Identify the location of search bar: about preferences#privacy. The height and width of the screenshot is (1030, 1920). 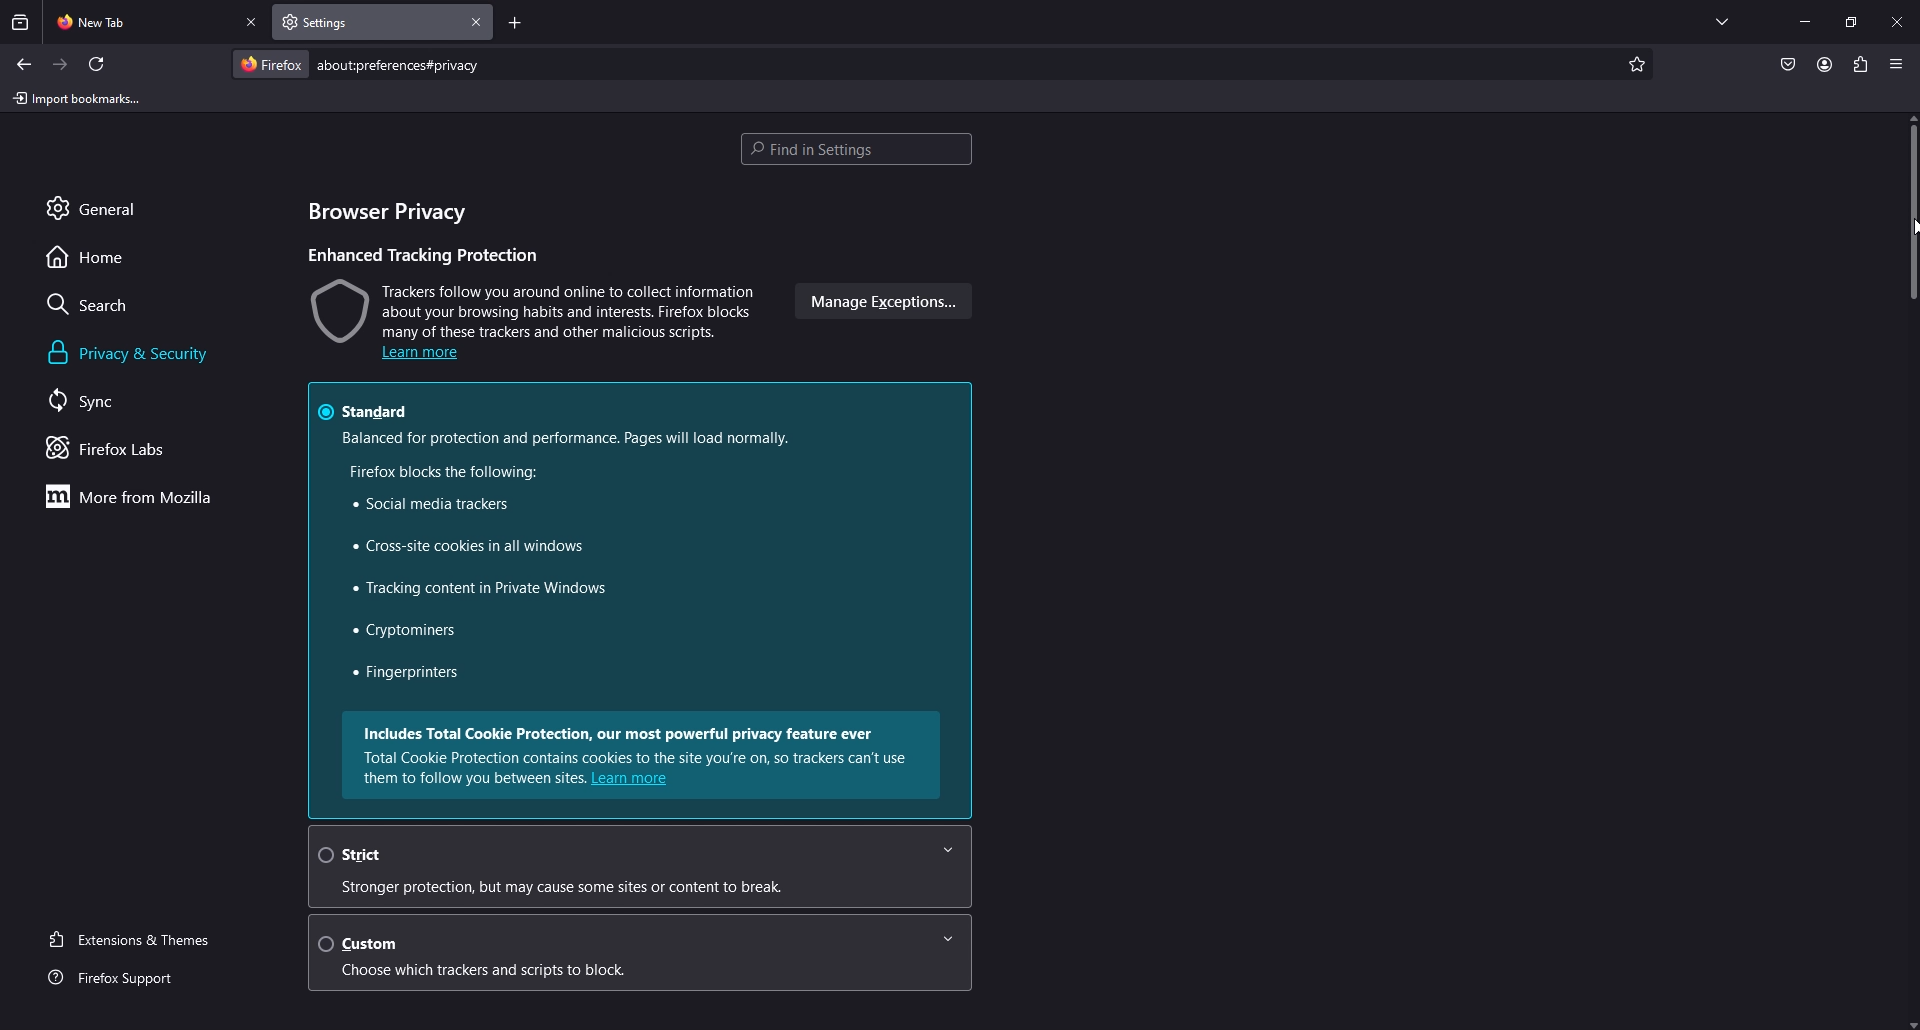
(396, 64).